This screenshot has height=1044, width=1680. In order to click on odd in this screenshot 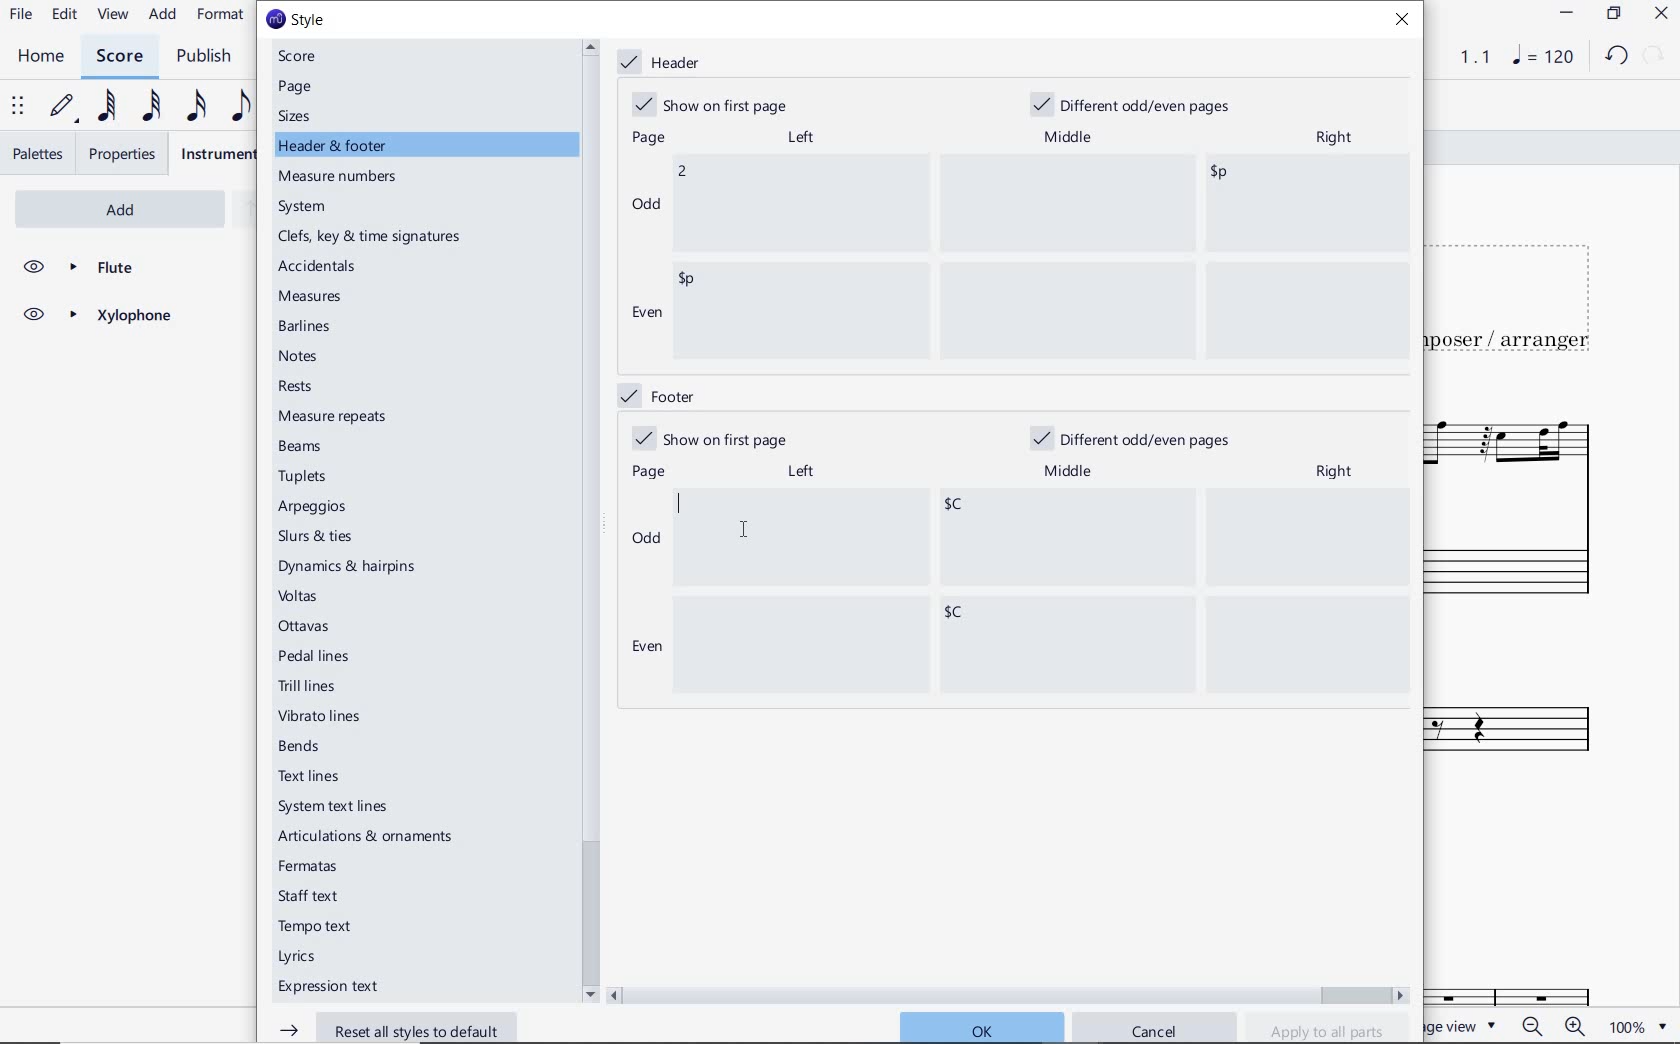, I will do `click(647, 541)`.